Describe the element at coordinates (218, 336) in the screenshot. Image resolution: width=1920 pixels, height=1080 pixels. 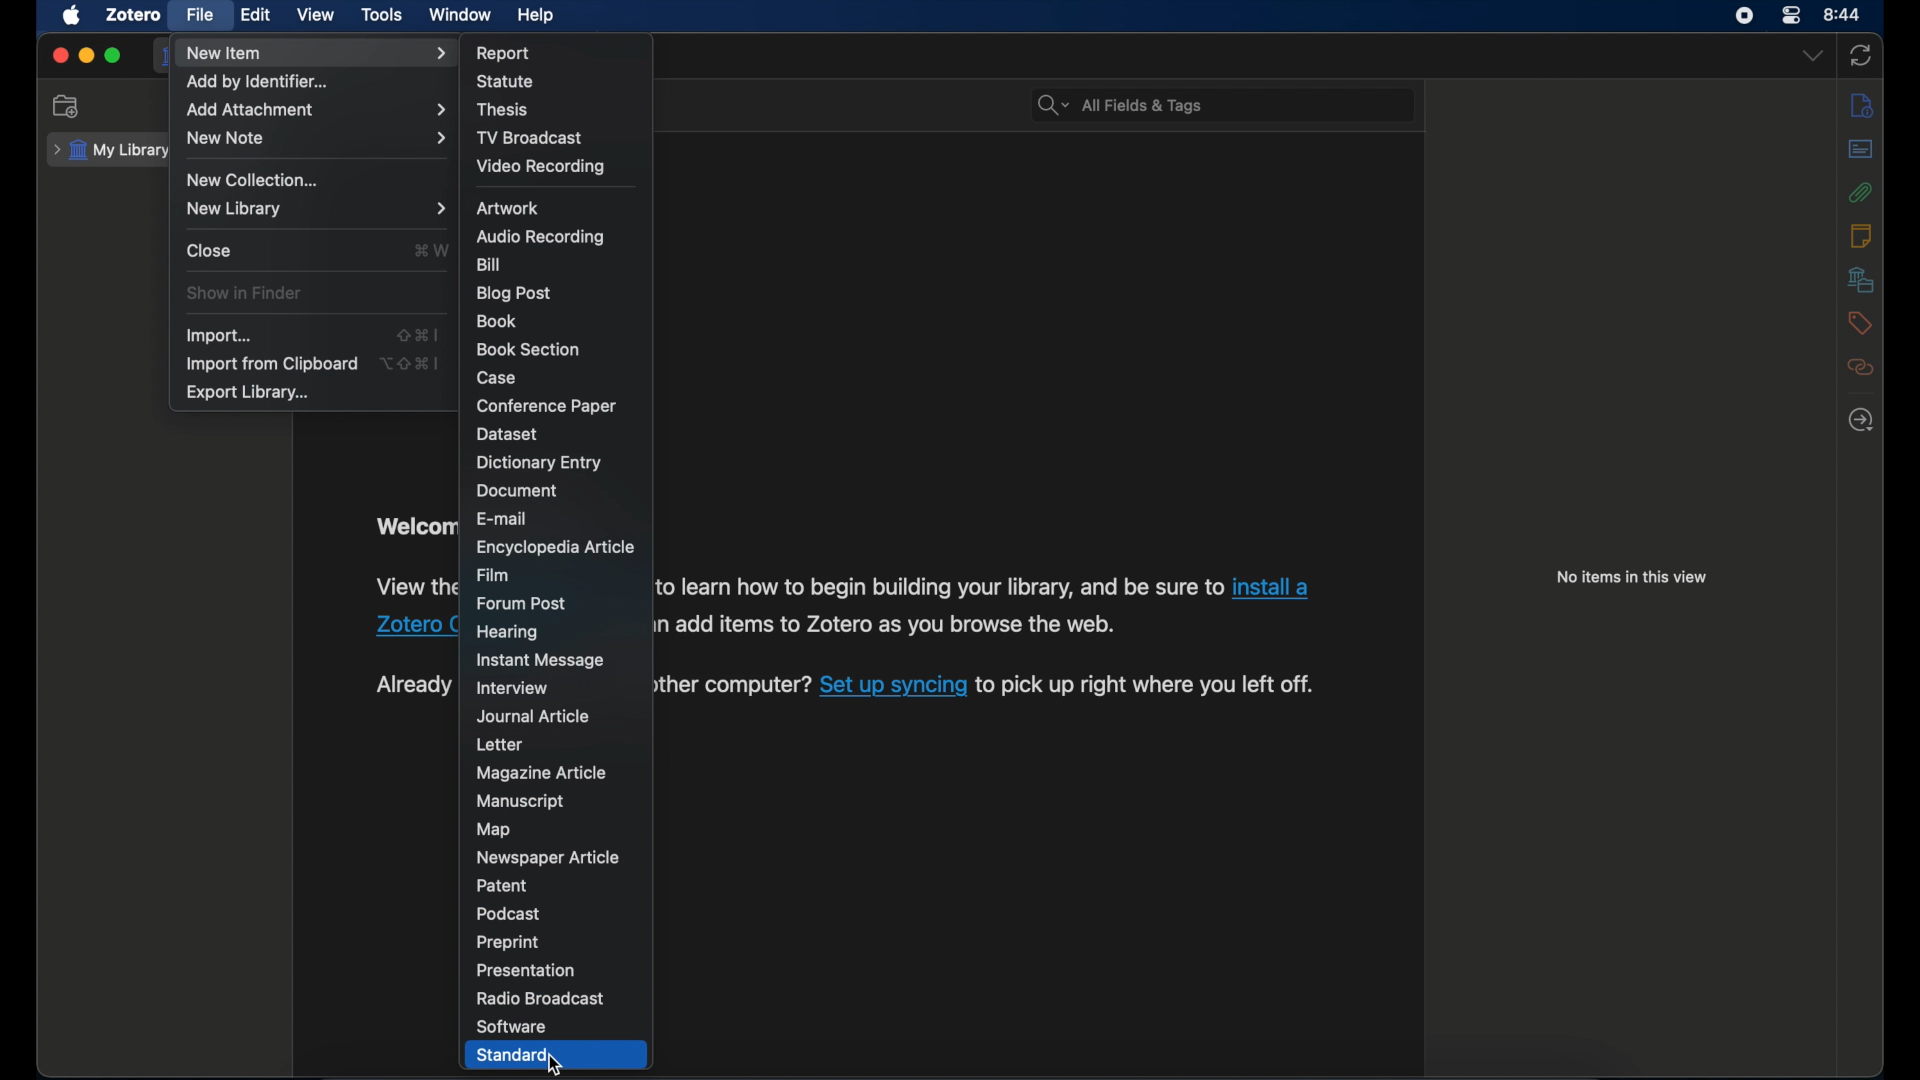
I see `import` at that location.